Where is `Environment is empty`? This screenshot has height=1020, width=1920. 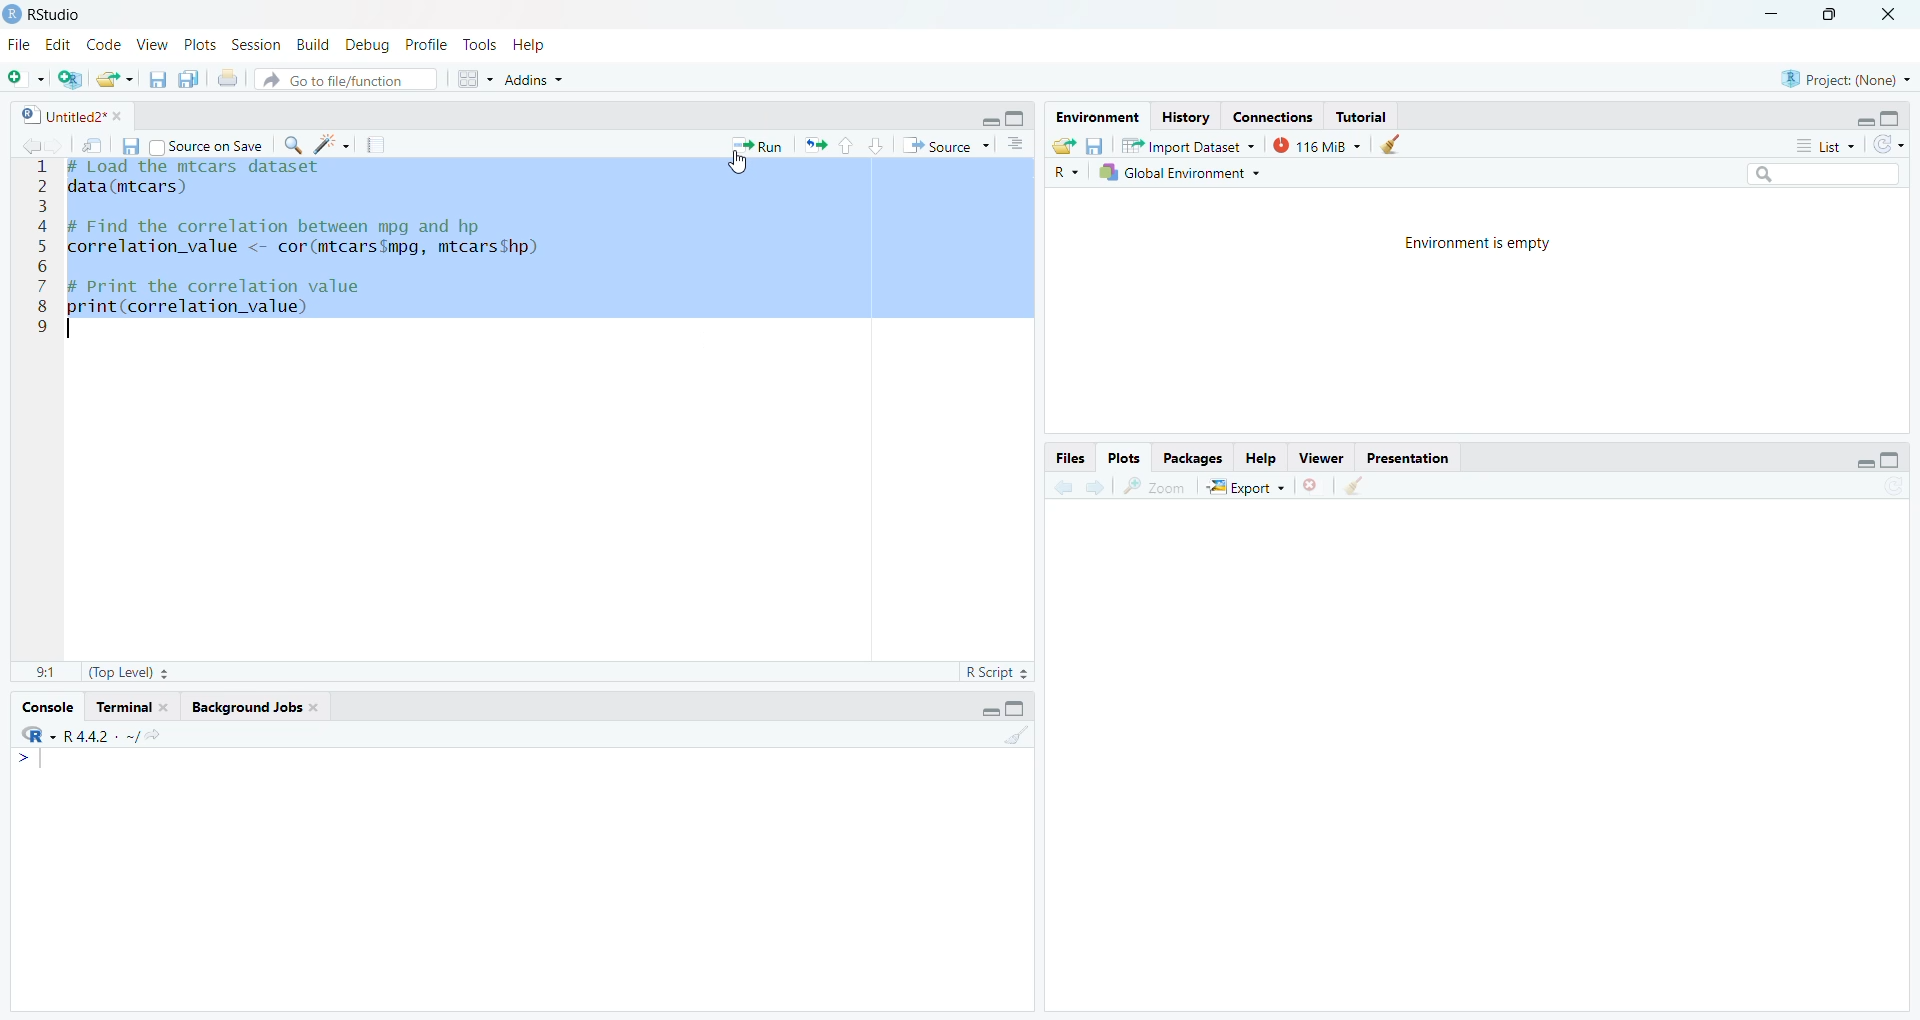 Environment is empty is located at coordinates (1490, 244).